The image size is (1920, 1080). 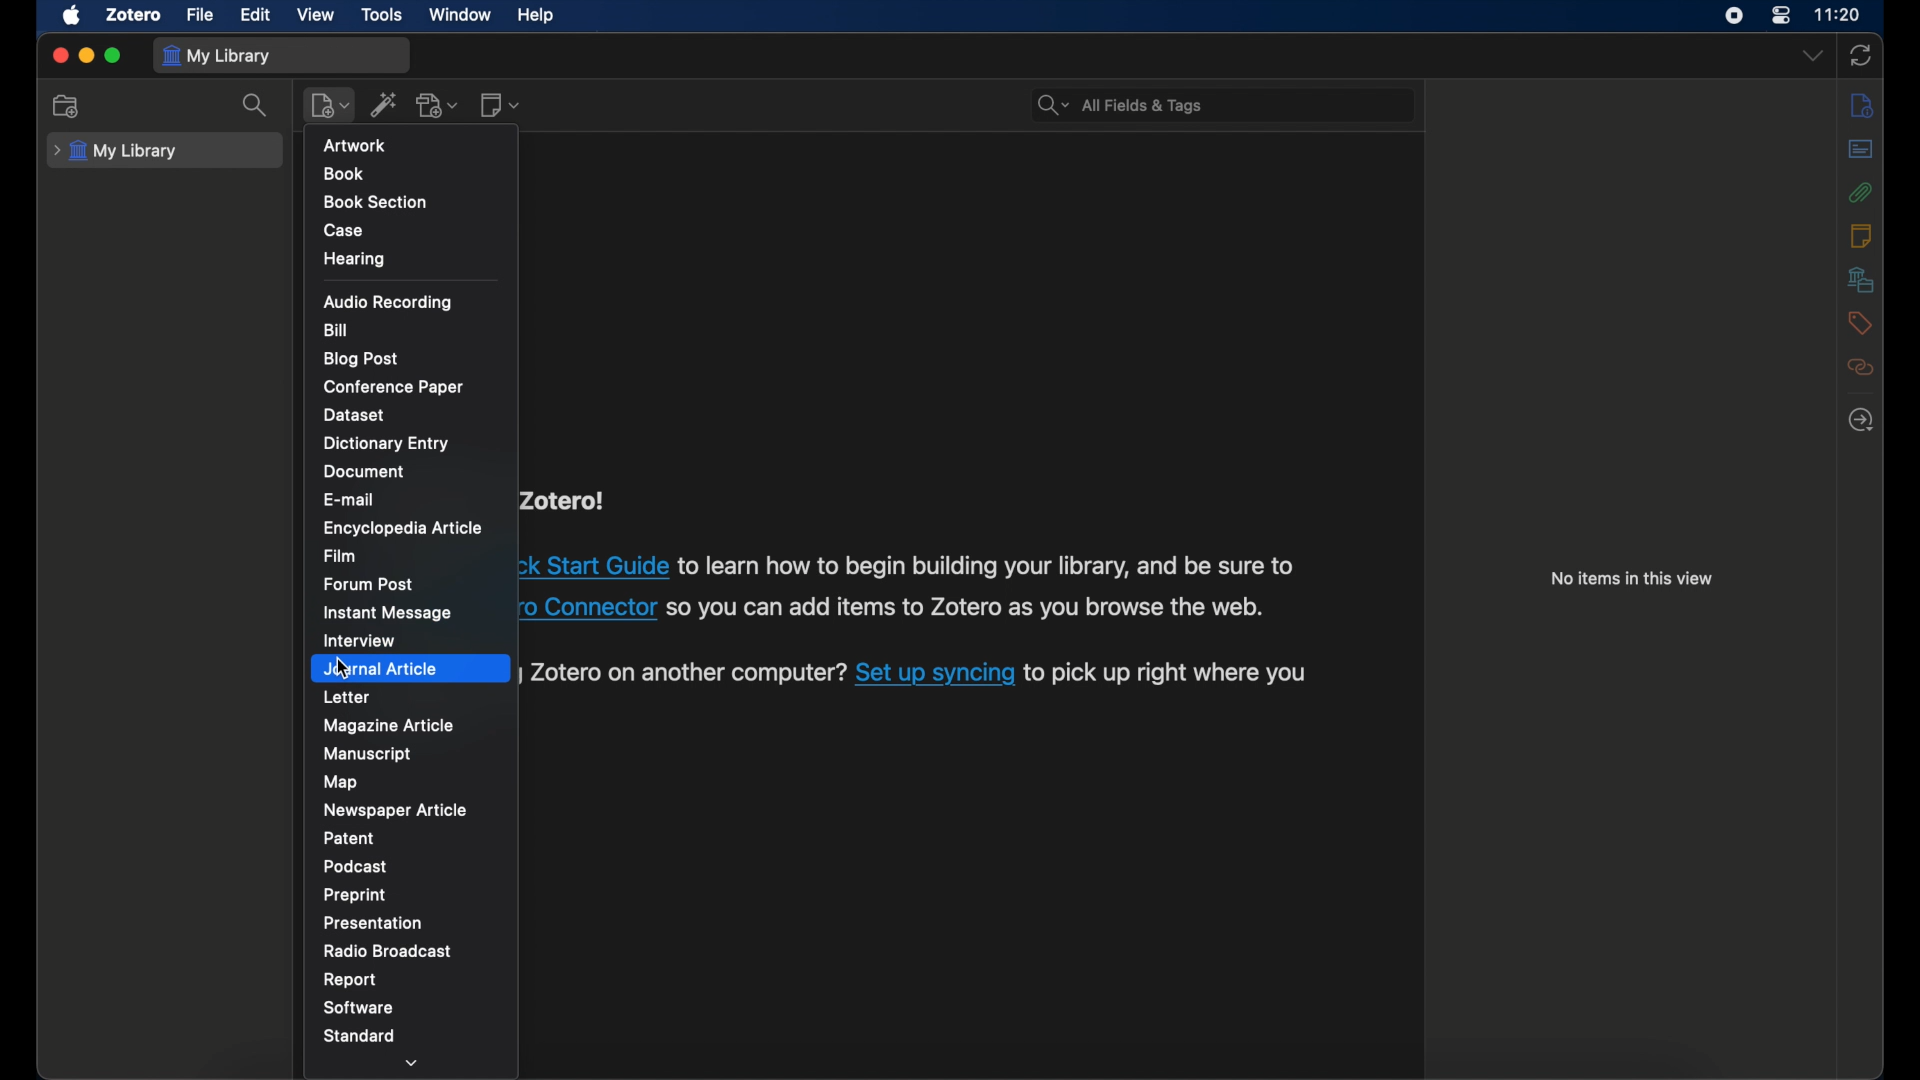 I want to click on forum post, so click(x=373, y=584).